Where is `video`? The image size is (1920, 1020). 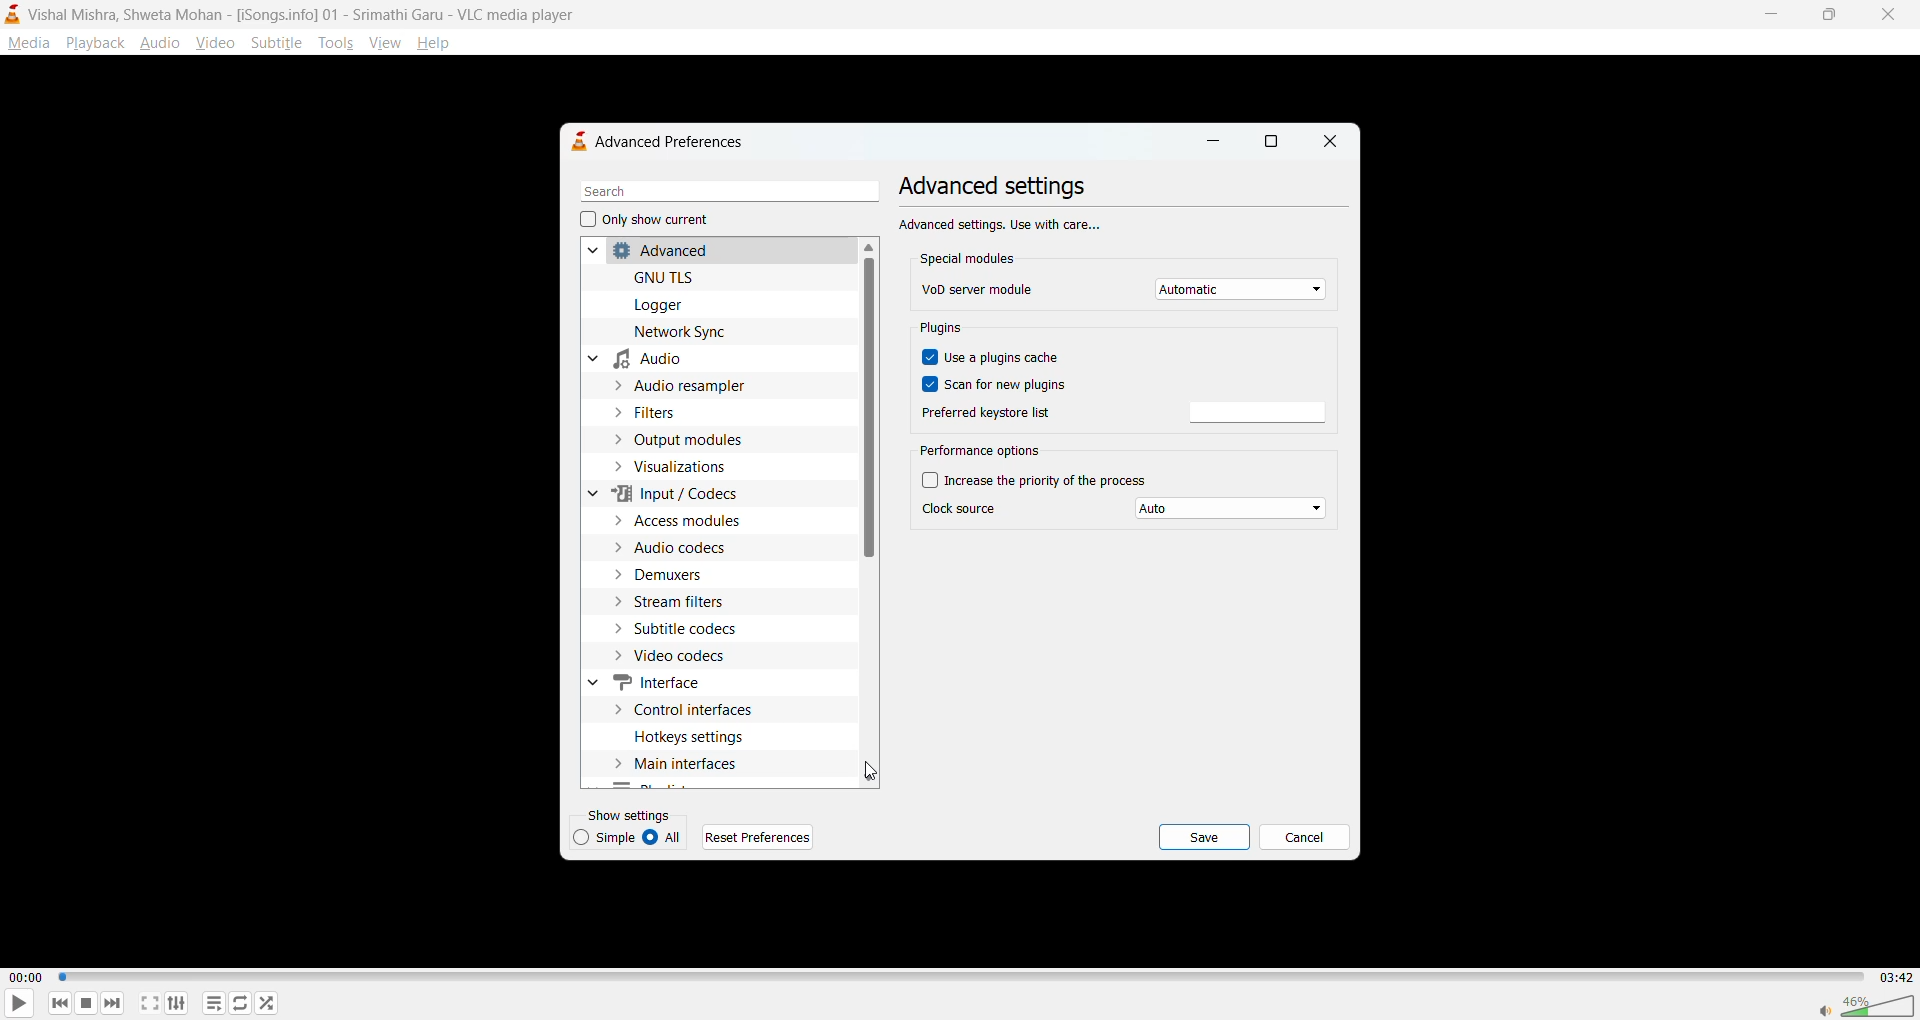 video is located at coordinates (217, 42).